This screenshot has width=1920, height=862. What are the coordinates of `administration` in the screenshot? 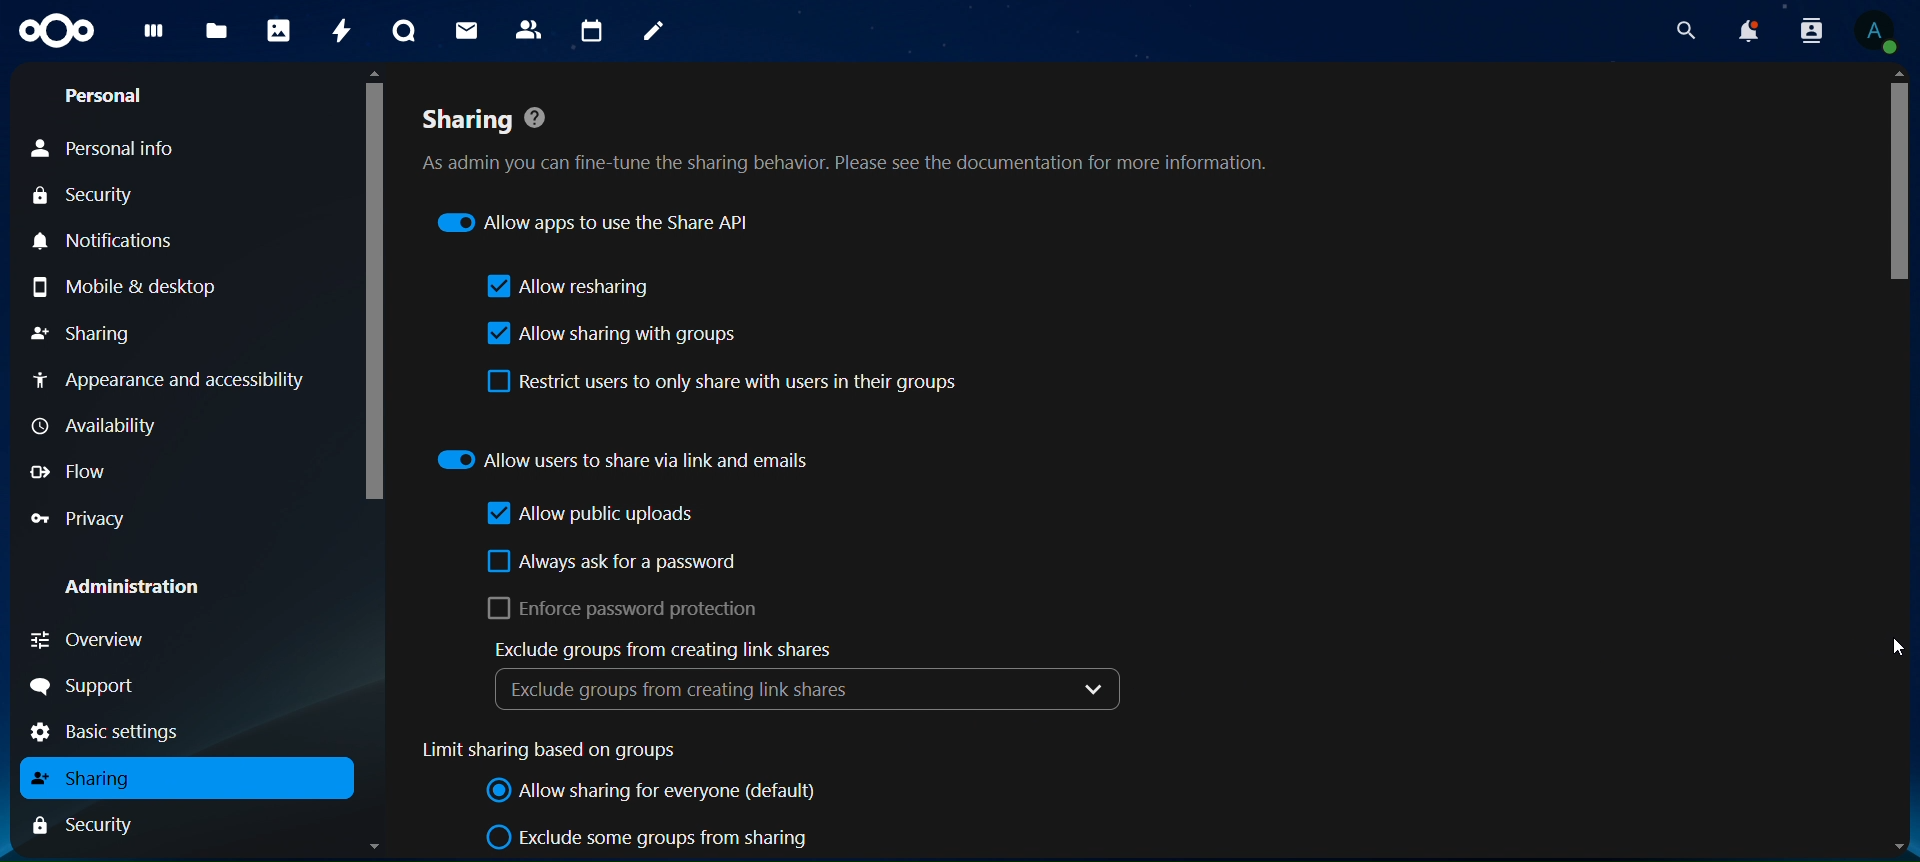 It's located at (134, 589).